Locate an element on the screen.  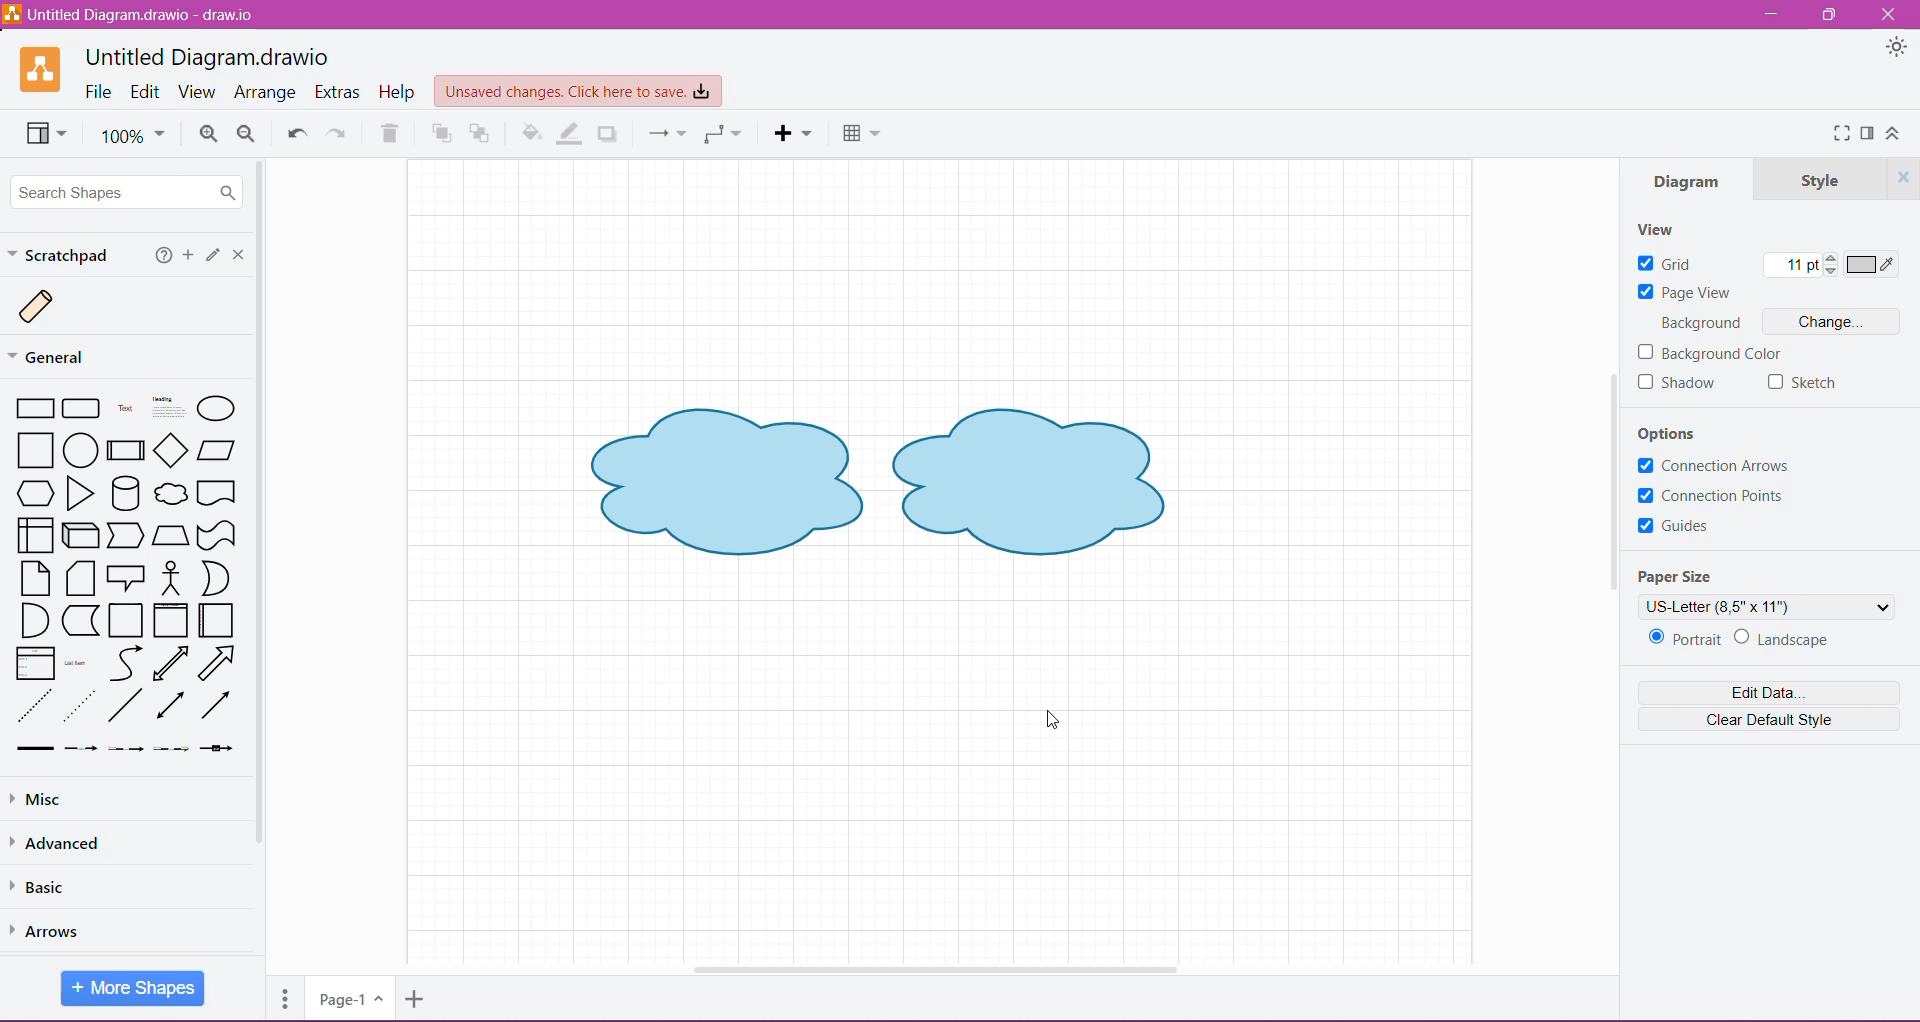
Vertical Scroll Bar is located at coordinates (1608, 491).